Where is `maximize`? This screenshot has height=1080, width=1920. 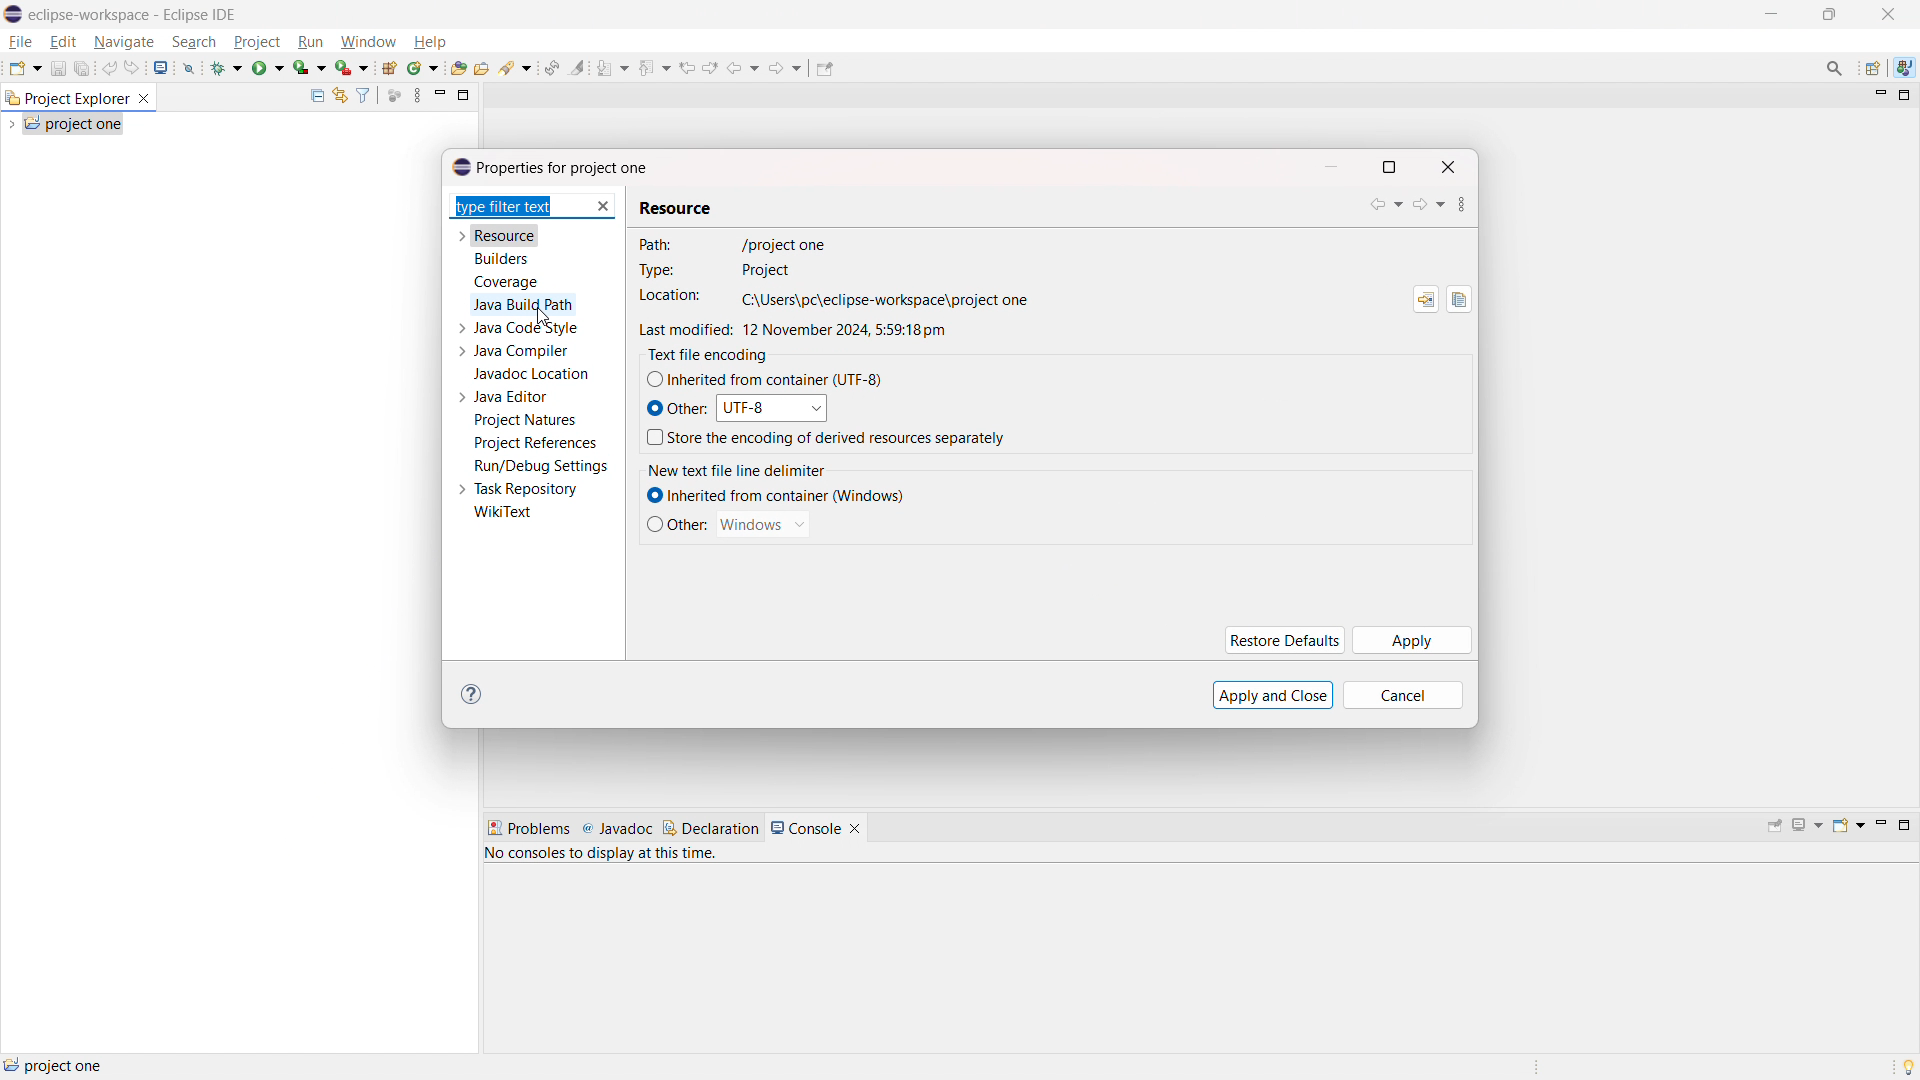 maximize is located at coordinates (1389, 167).